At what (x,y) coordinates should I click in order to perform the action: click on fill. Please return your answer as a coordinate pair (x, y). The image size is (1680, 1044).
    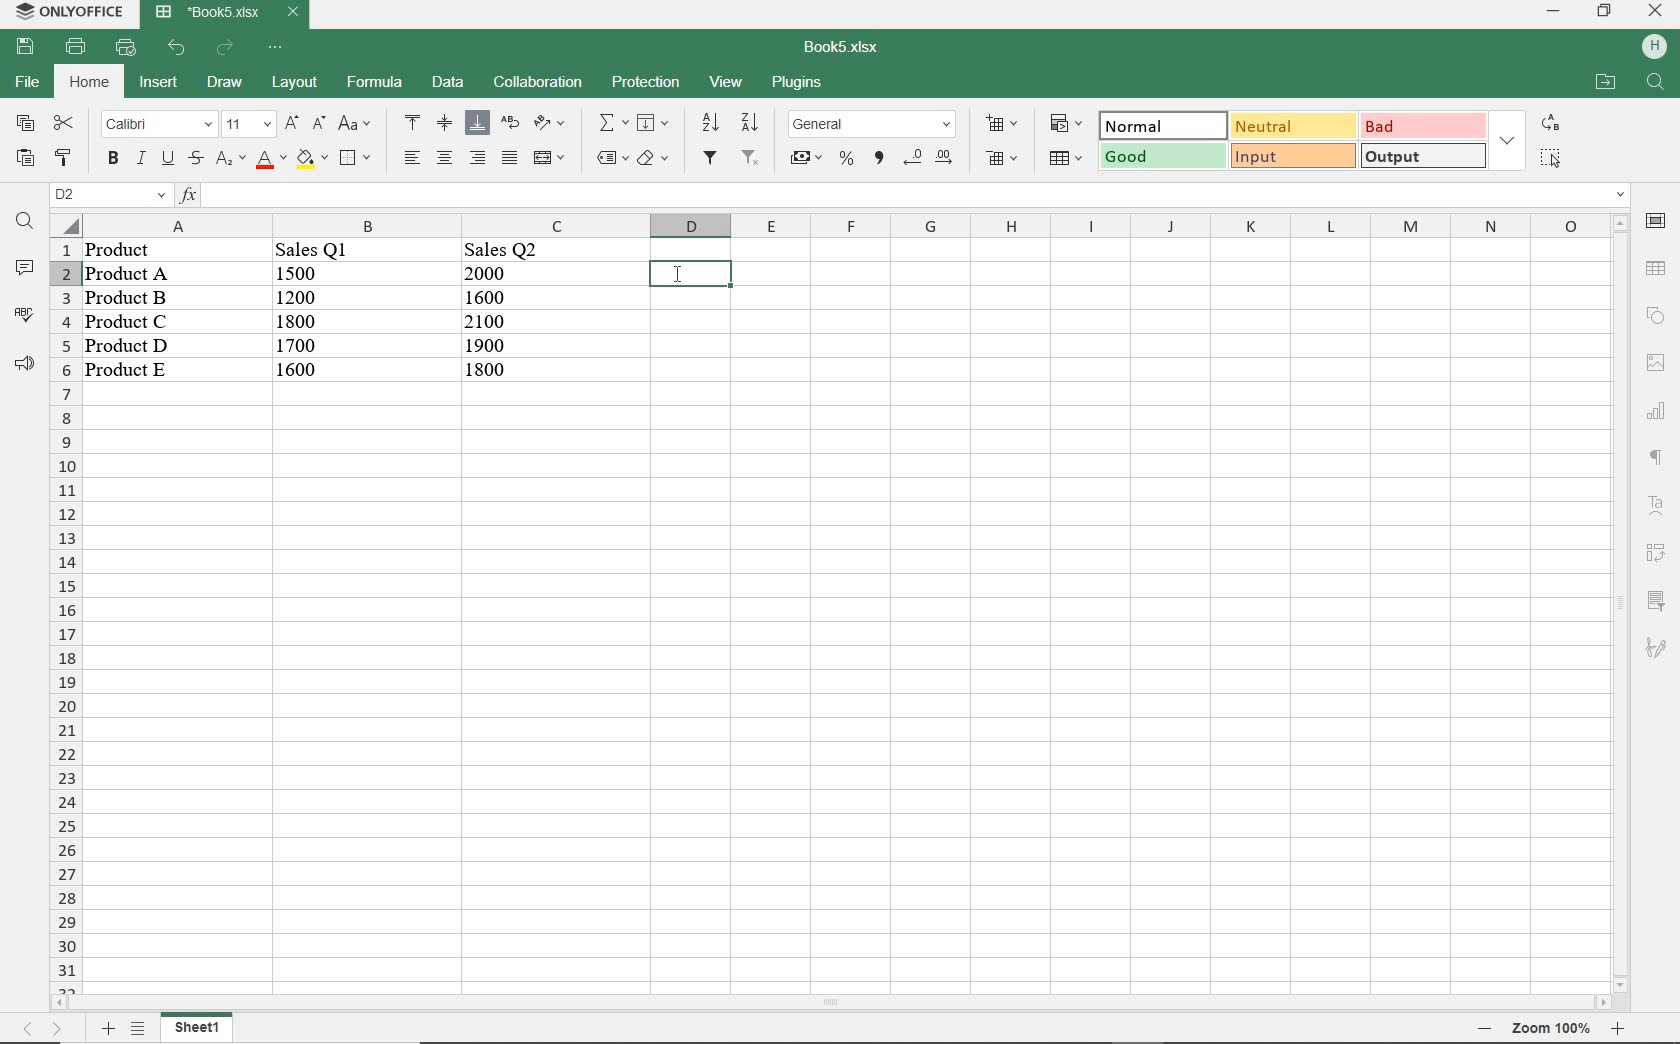
    Looking at the image, I should click on (651, 123).